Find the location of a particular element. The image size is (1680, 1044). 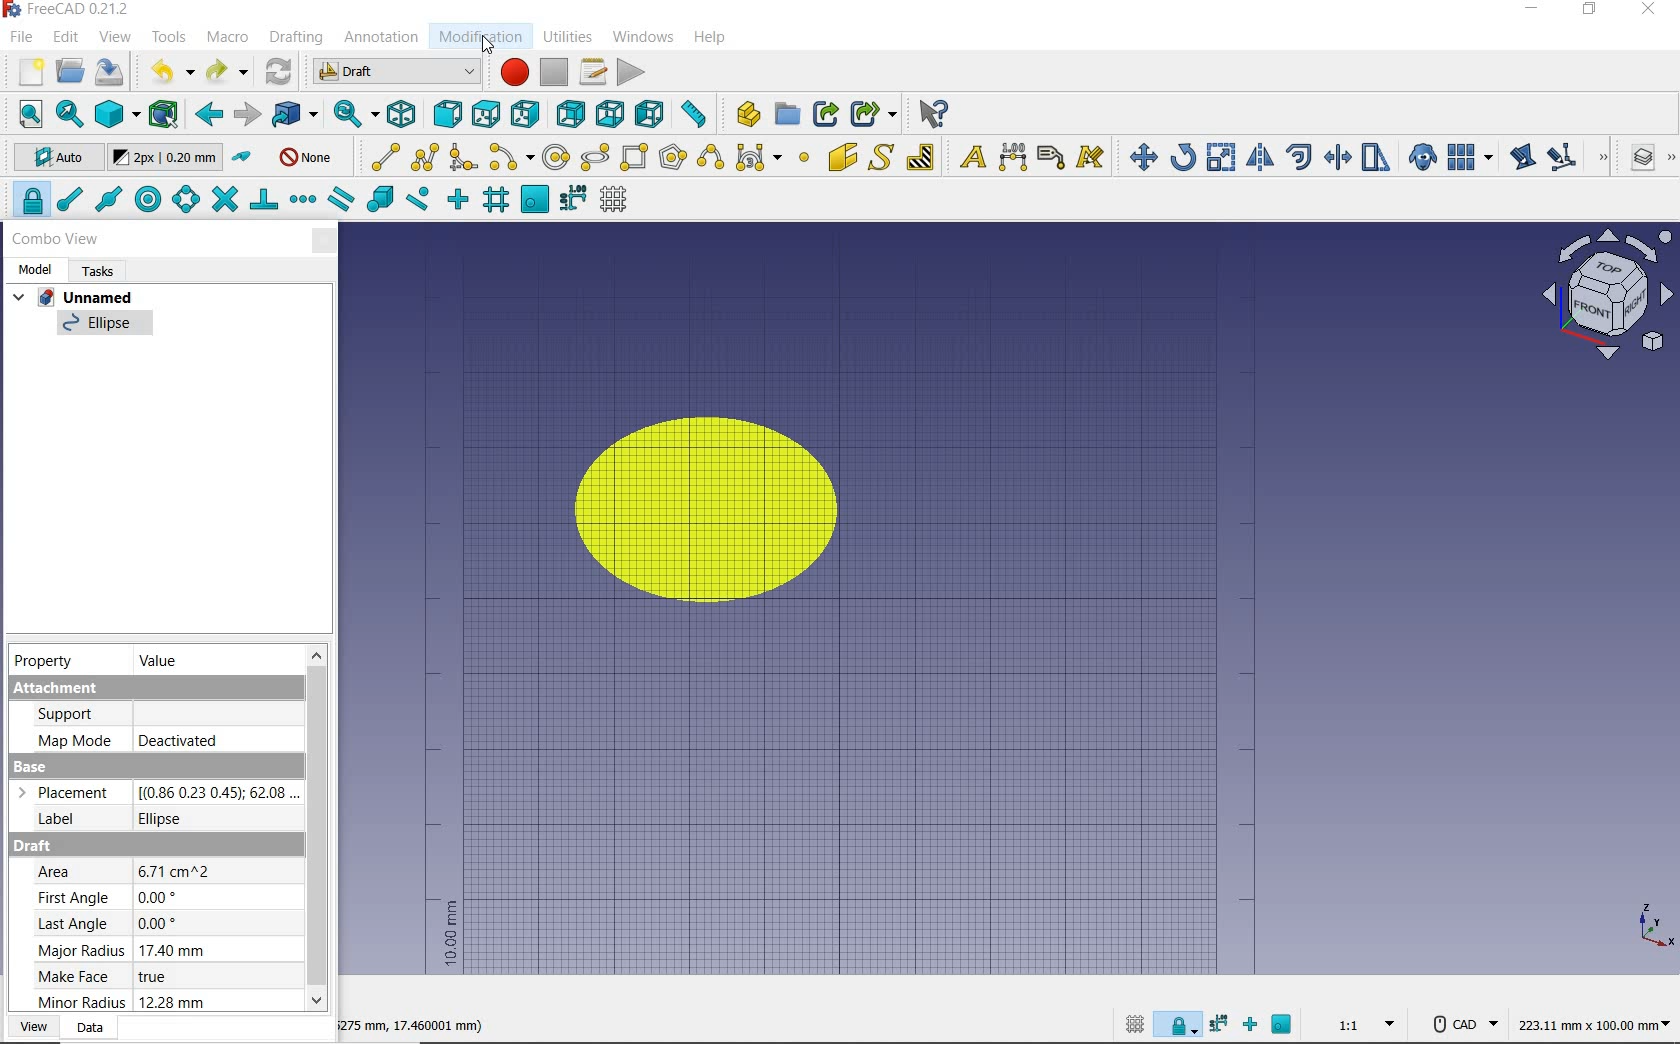

front is located at coordinates (446, 113).